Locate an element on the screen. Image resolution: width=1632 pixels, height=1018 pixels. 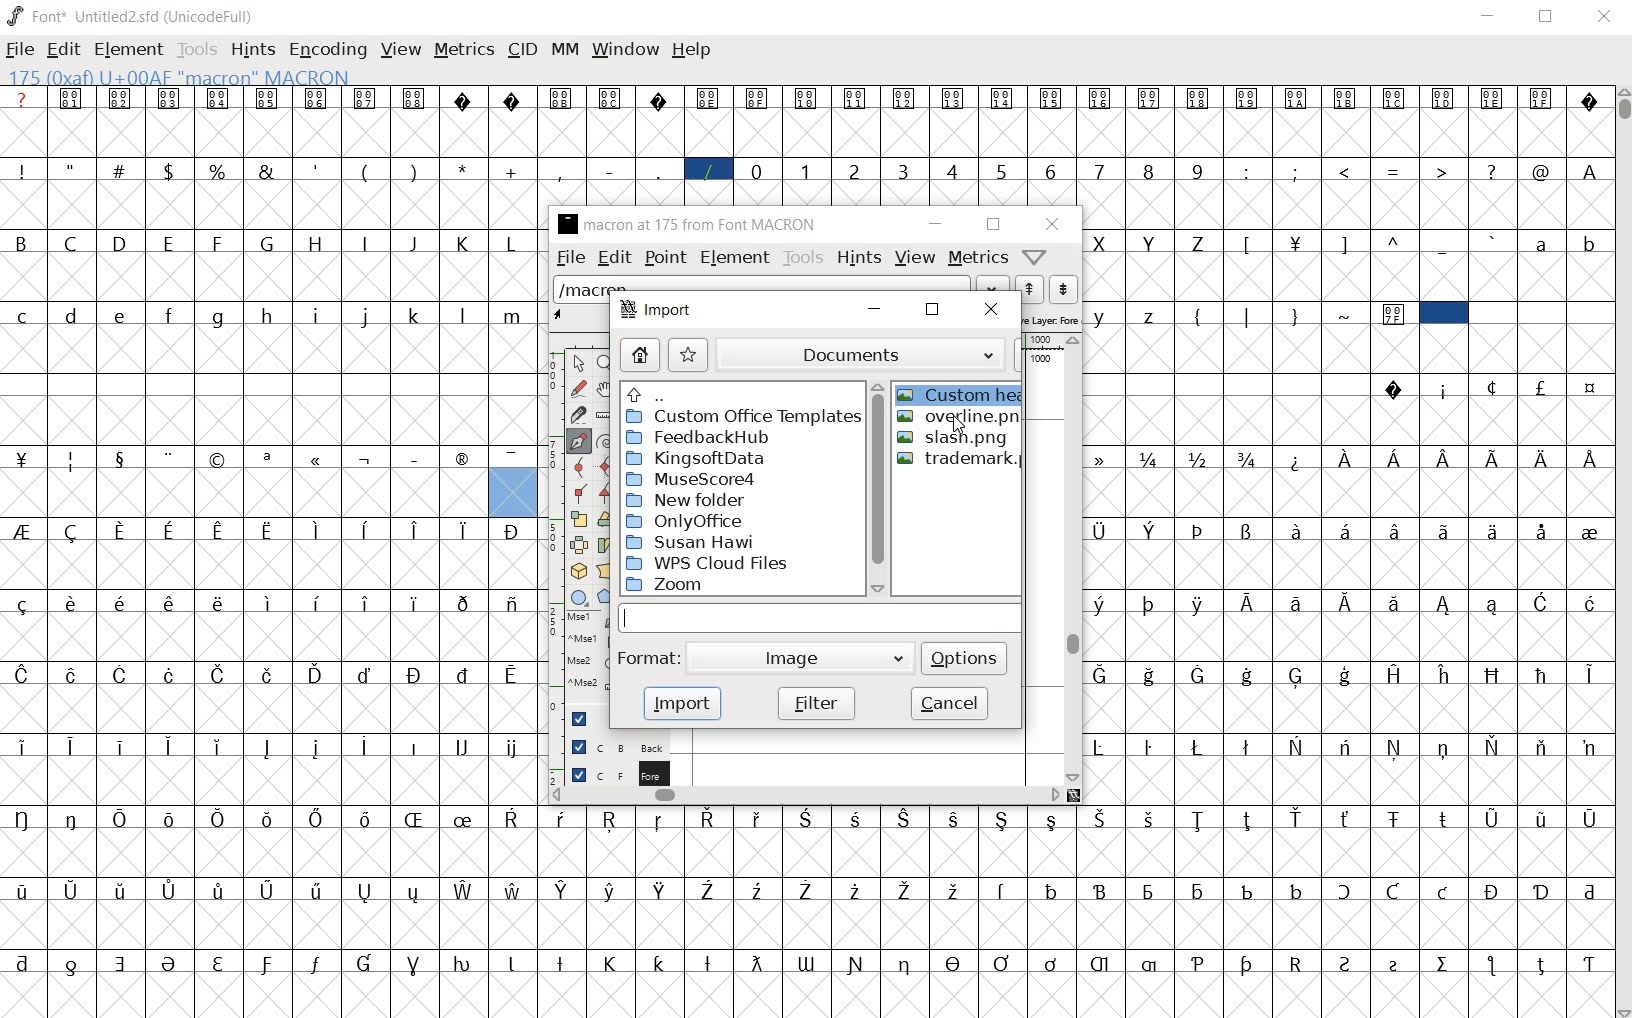
Symbol is located at coordinates (1587, 962).